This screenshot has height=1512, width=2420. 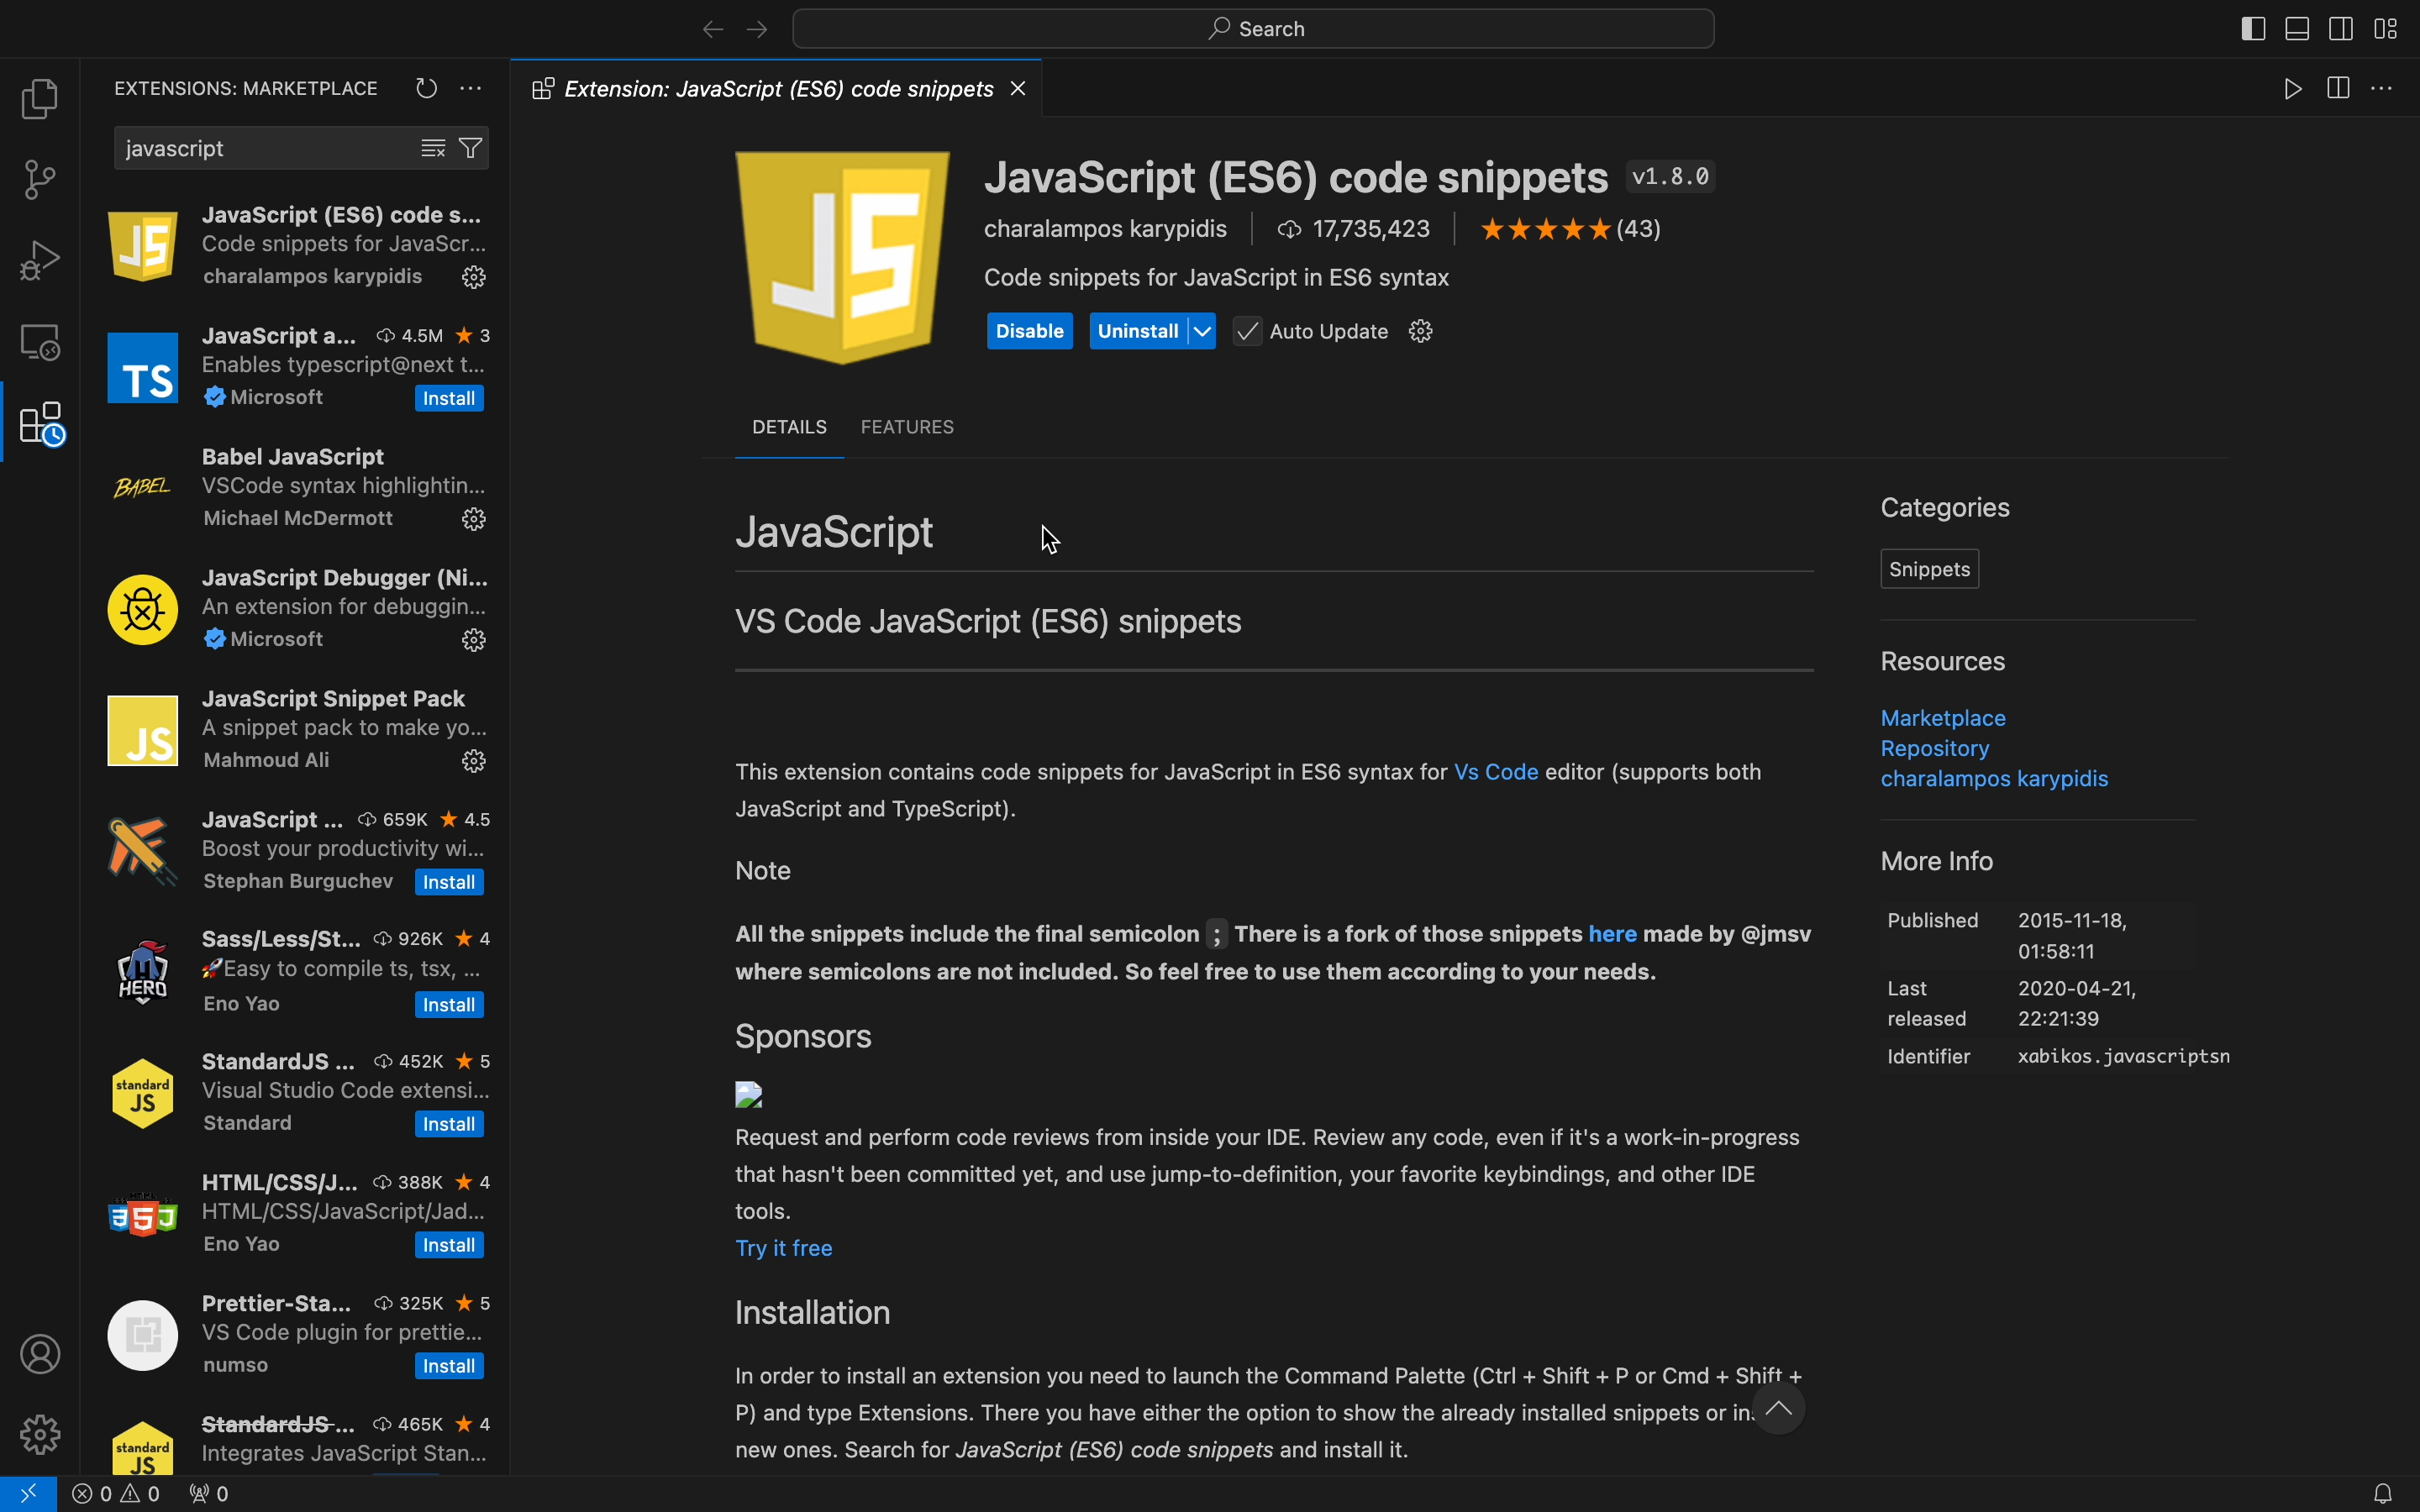 What do you see at coordinates (2339, 25) in the screenshot?
I see `toggle secondary bar` at bounding box center [2339, 25].